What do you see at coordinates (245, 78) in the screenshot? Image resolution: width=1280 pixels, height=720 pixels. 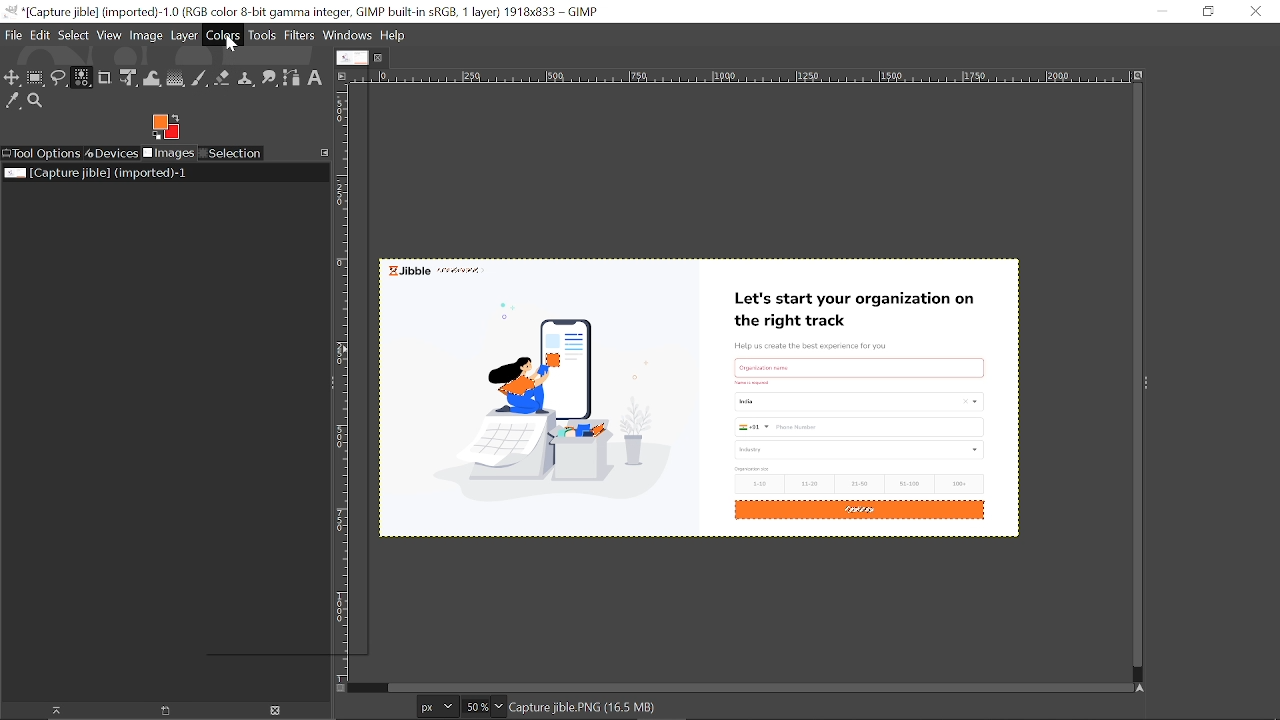 I see `Clone tool` at bounding box center [245, 78].